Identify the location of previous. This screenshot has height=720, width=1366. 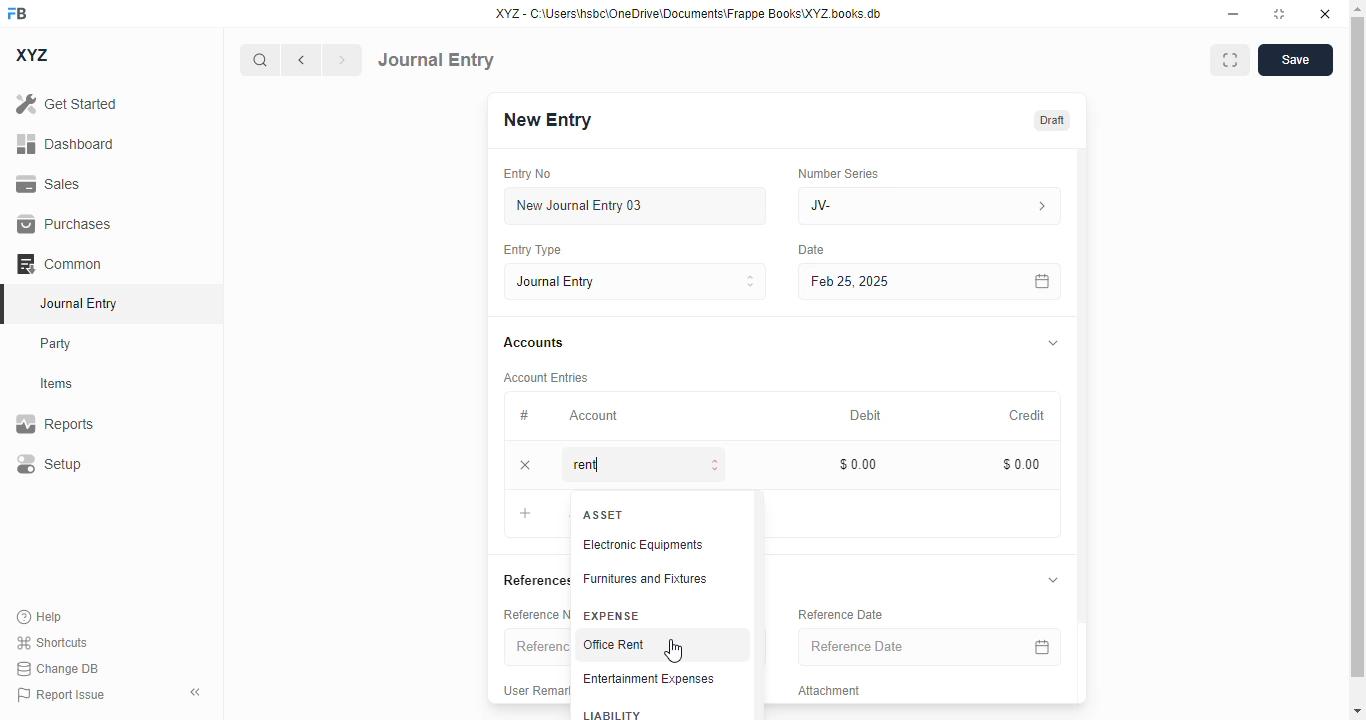
(301, 60).